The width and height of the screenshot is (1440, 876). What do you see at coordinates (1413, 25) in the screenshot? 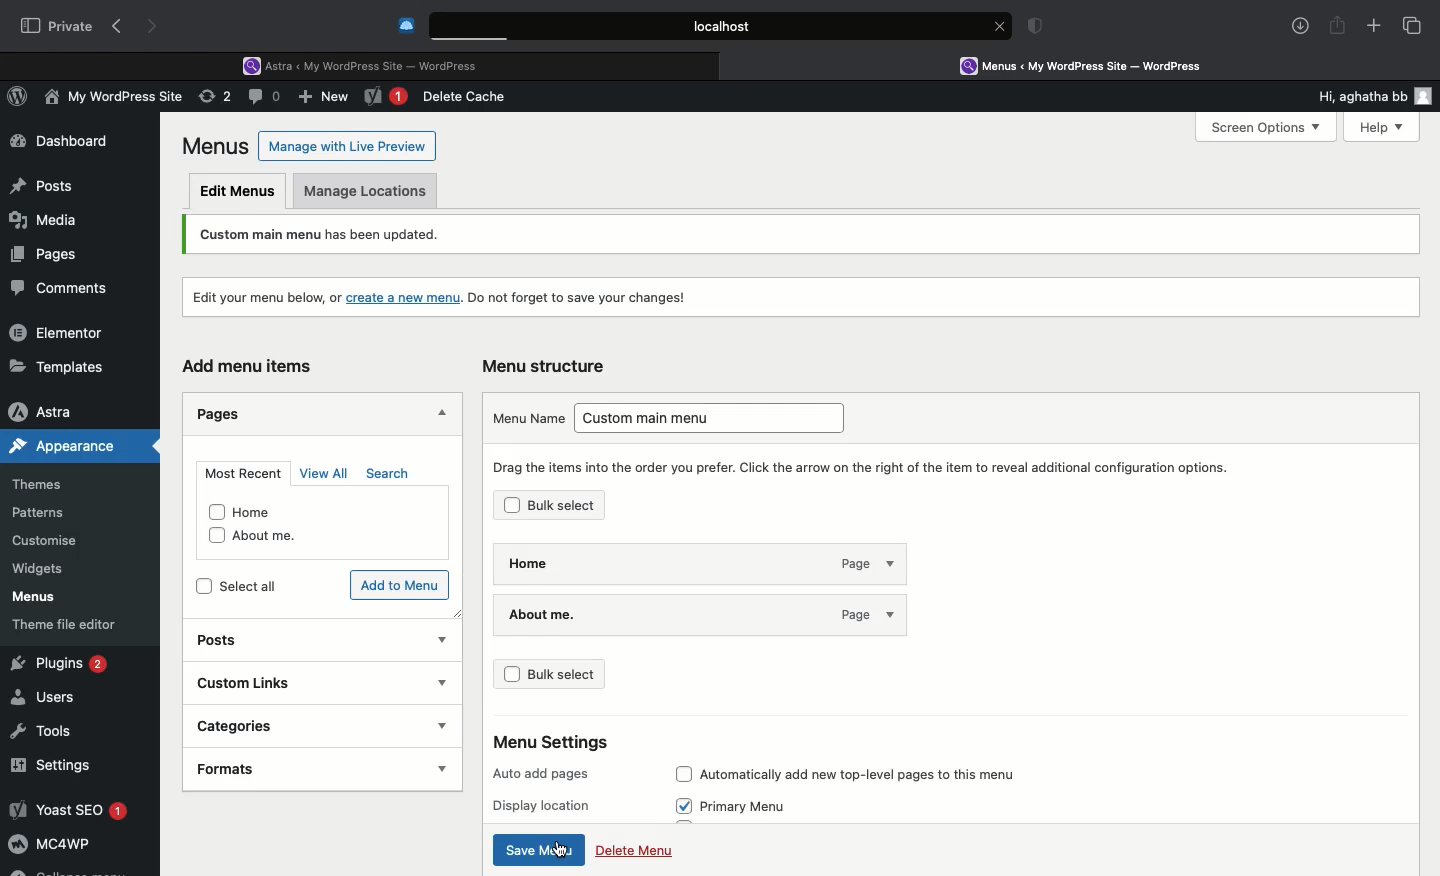
I see `Tabs` at bounding box center [1413, 25].